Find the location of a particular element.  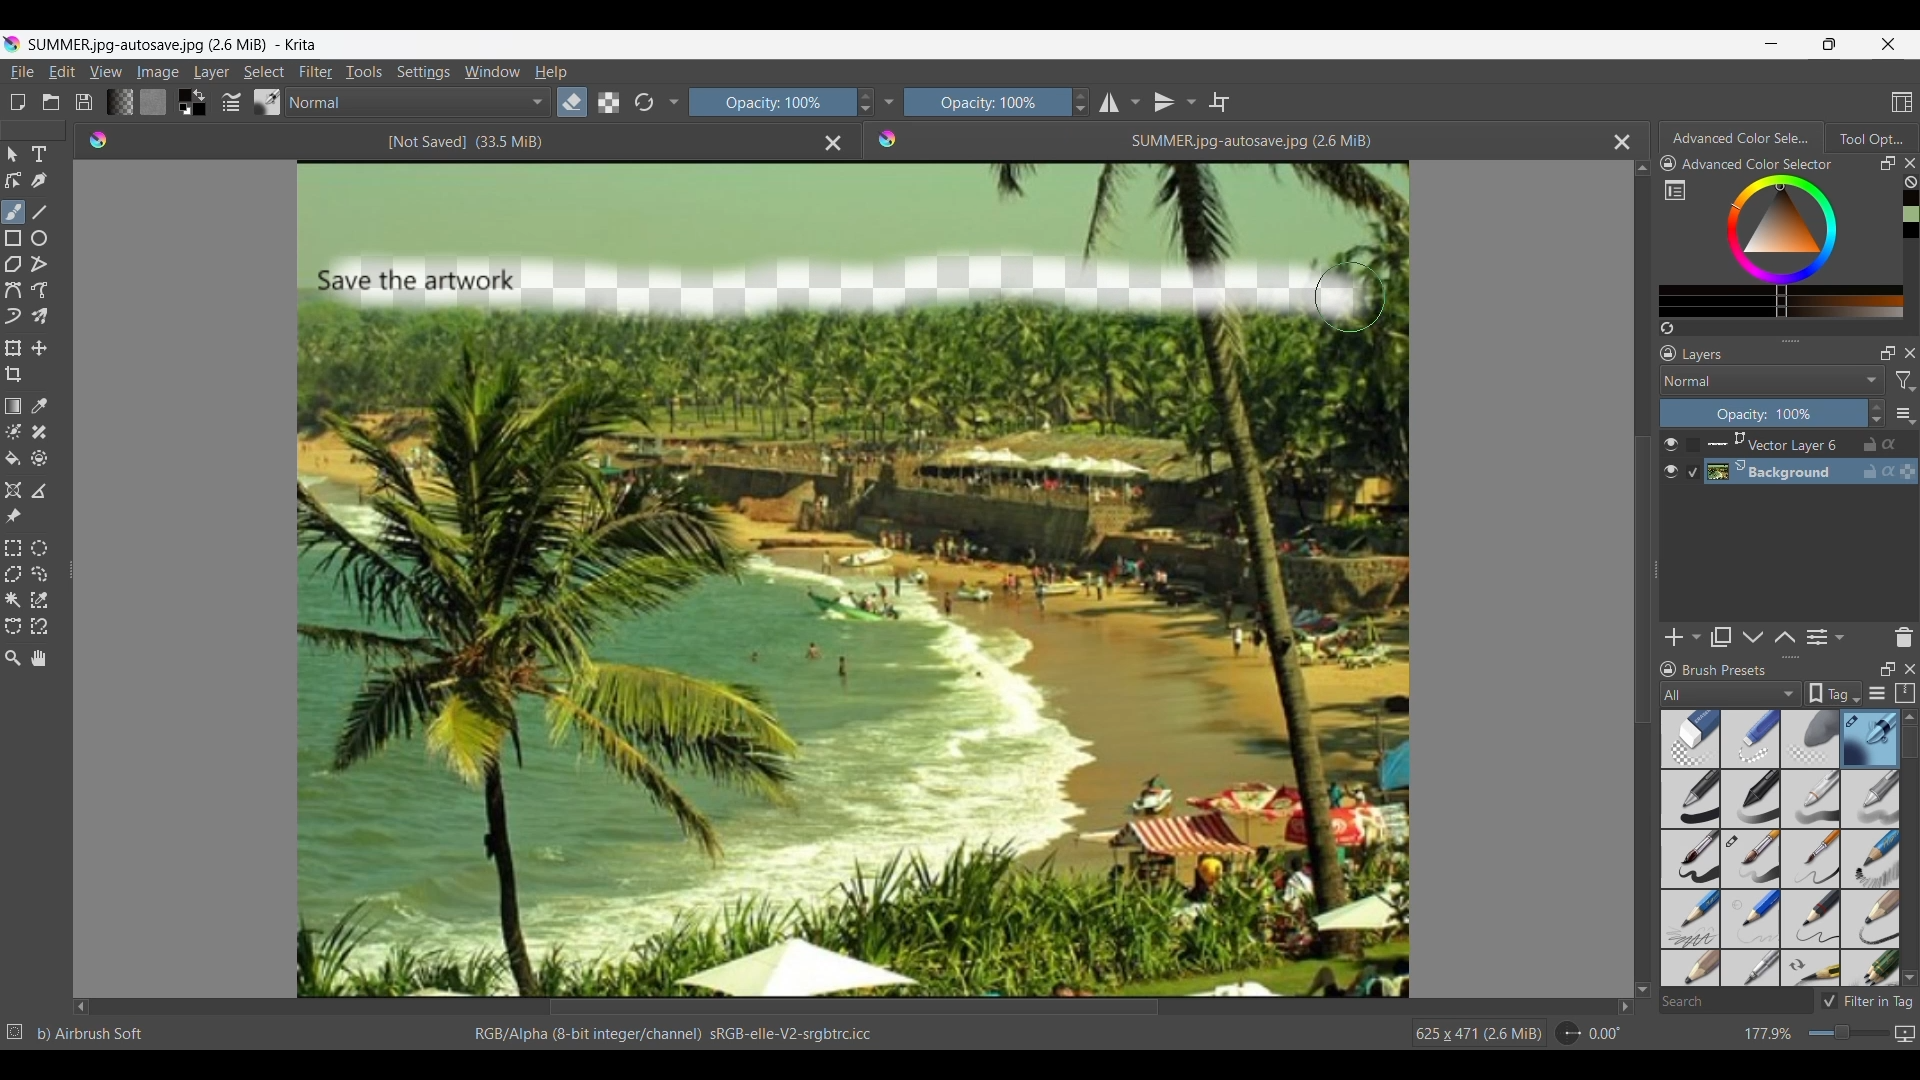

Elliptical selection tool is located at coordinates (39, 548).